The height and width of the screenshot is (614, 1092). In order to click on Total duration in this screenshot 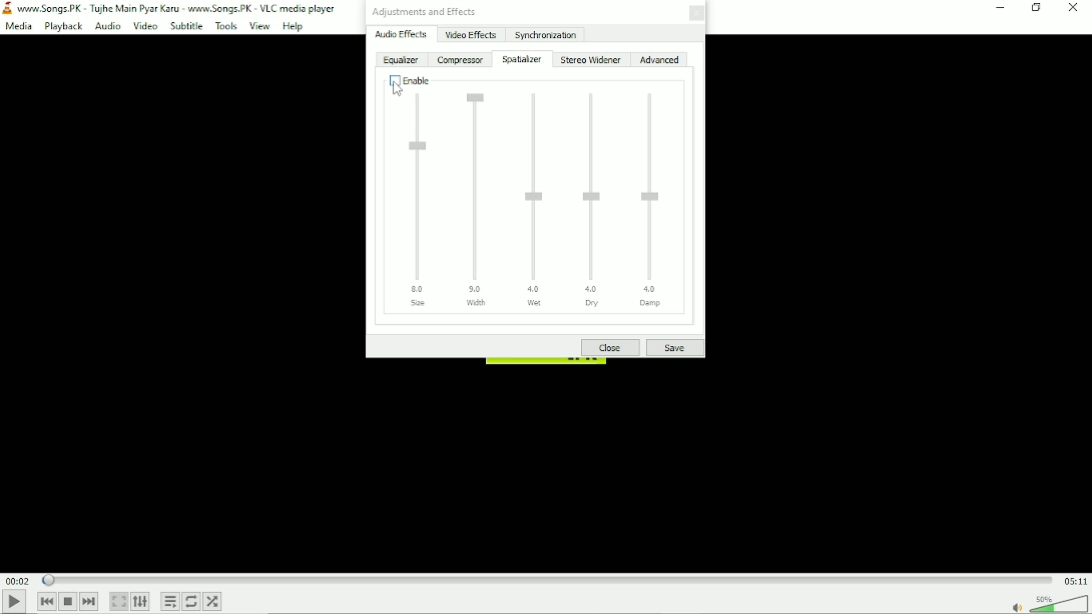, I will do `click(1075, 580)`.